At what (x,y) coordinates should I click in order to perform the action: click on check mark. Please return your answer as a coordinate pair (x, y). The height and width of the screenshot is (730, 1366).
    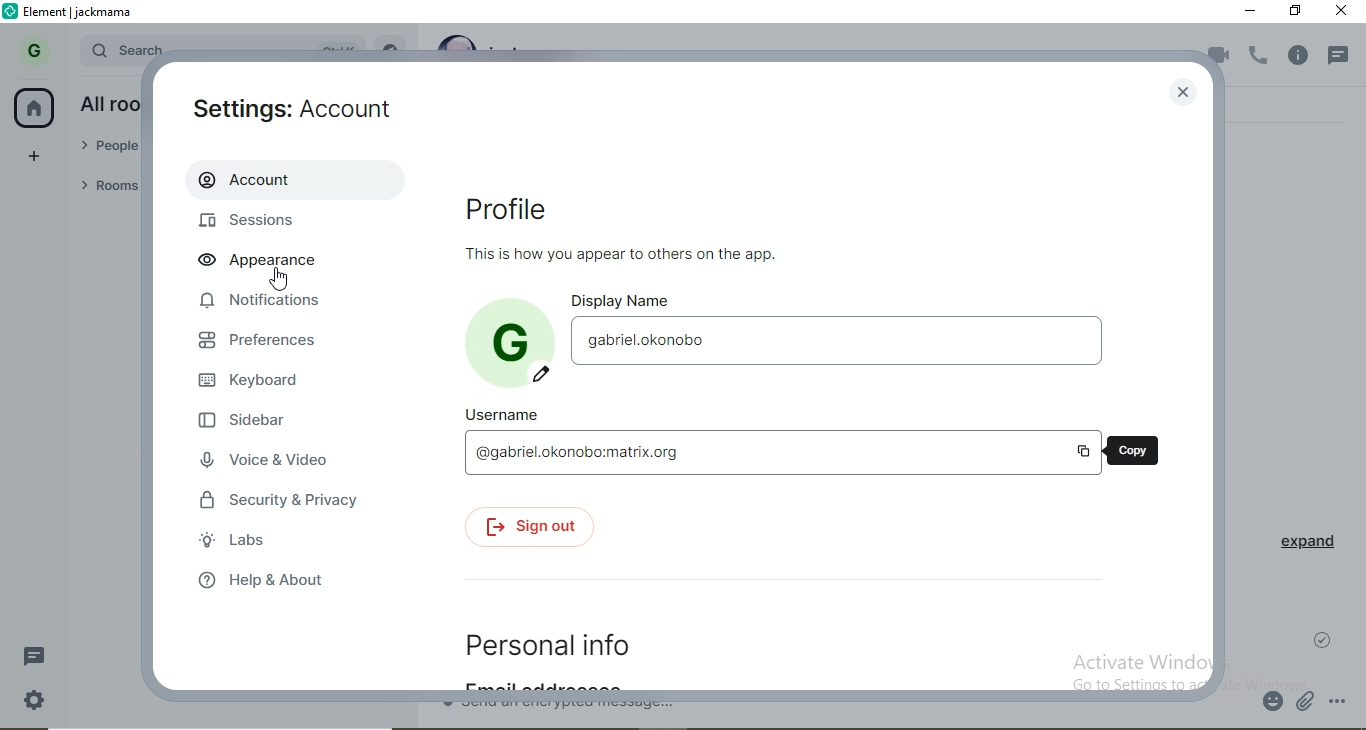
    Looking at the image, I should click on (1327, 637).